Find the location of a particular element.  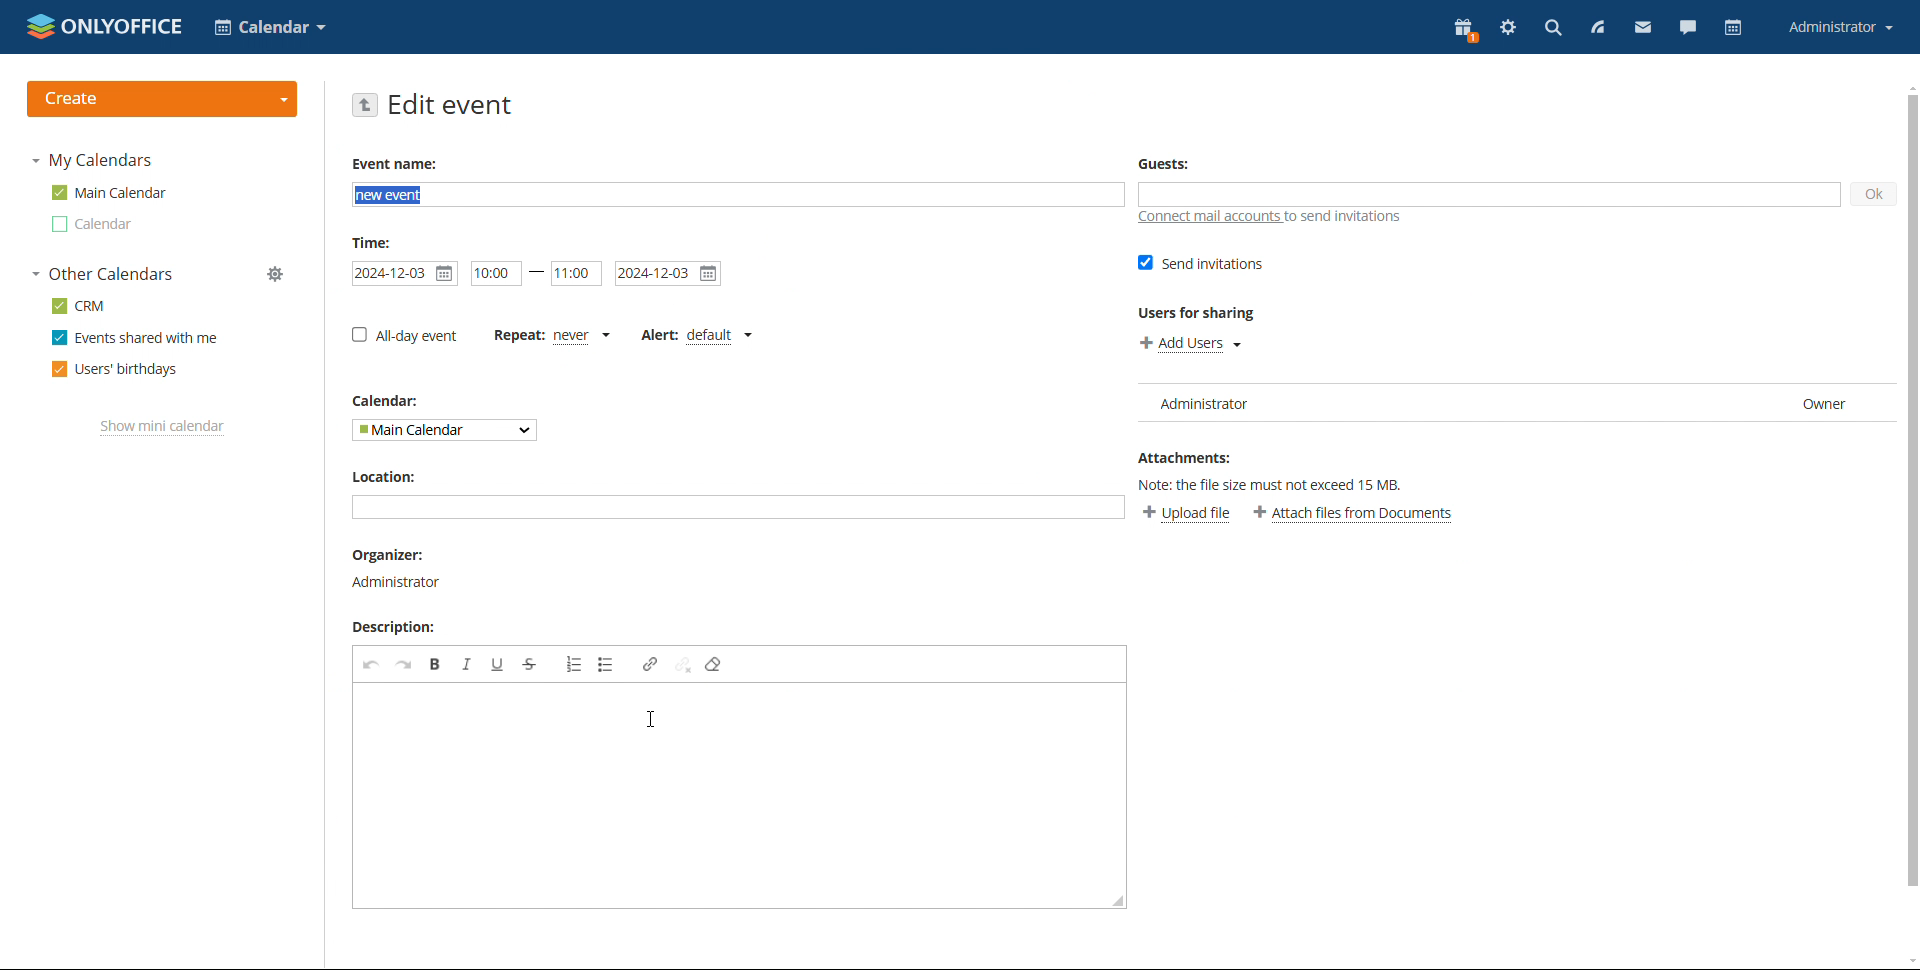

other calendars is located at coordinates (104, 273).